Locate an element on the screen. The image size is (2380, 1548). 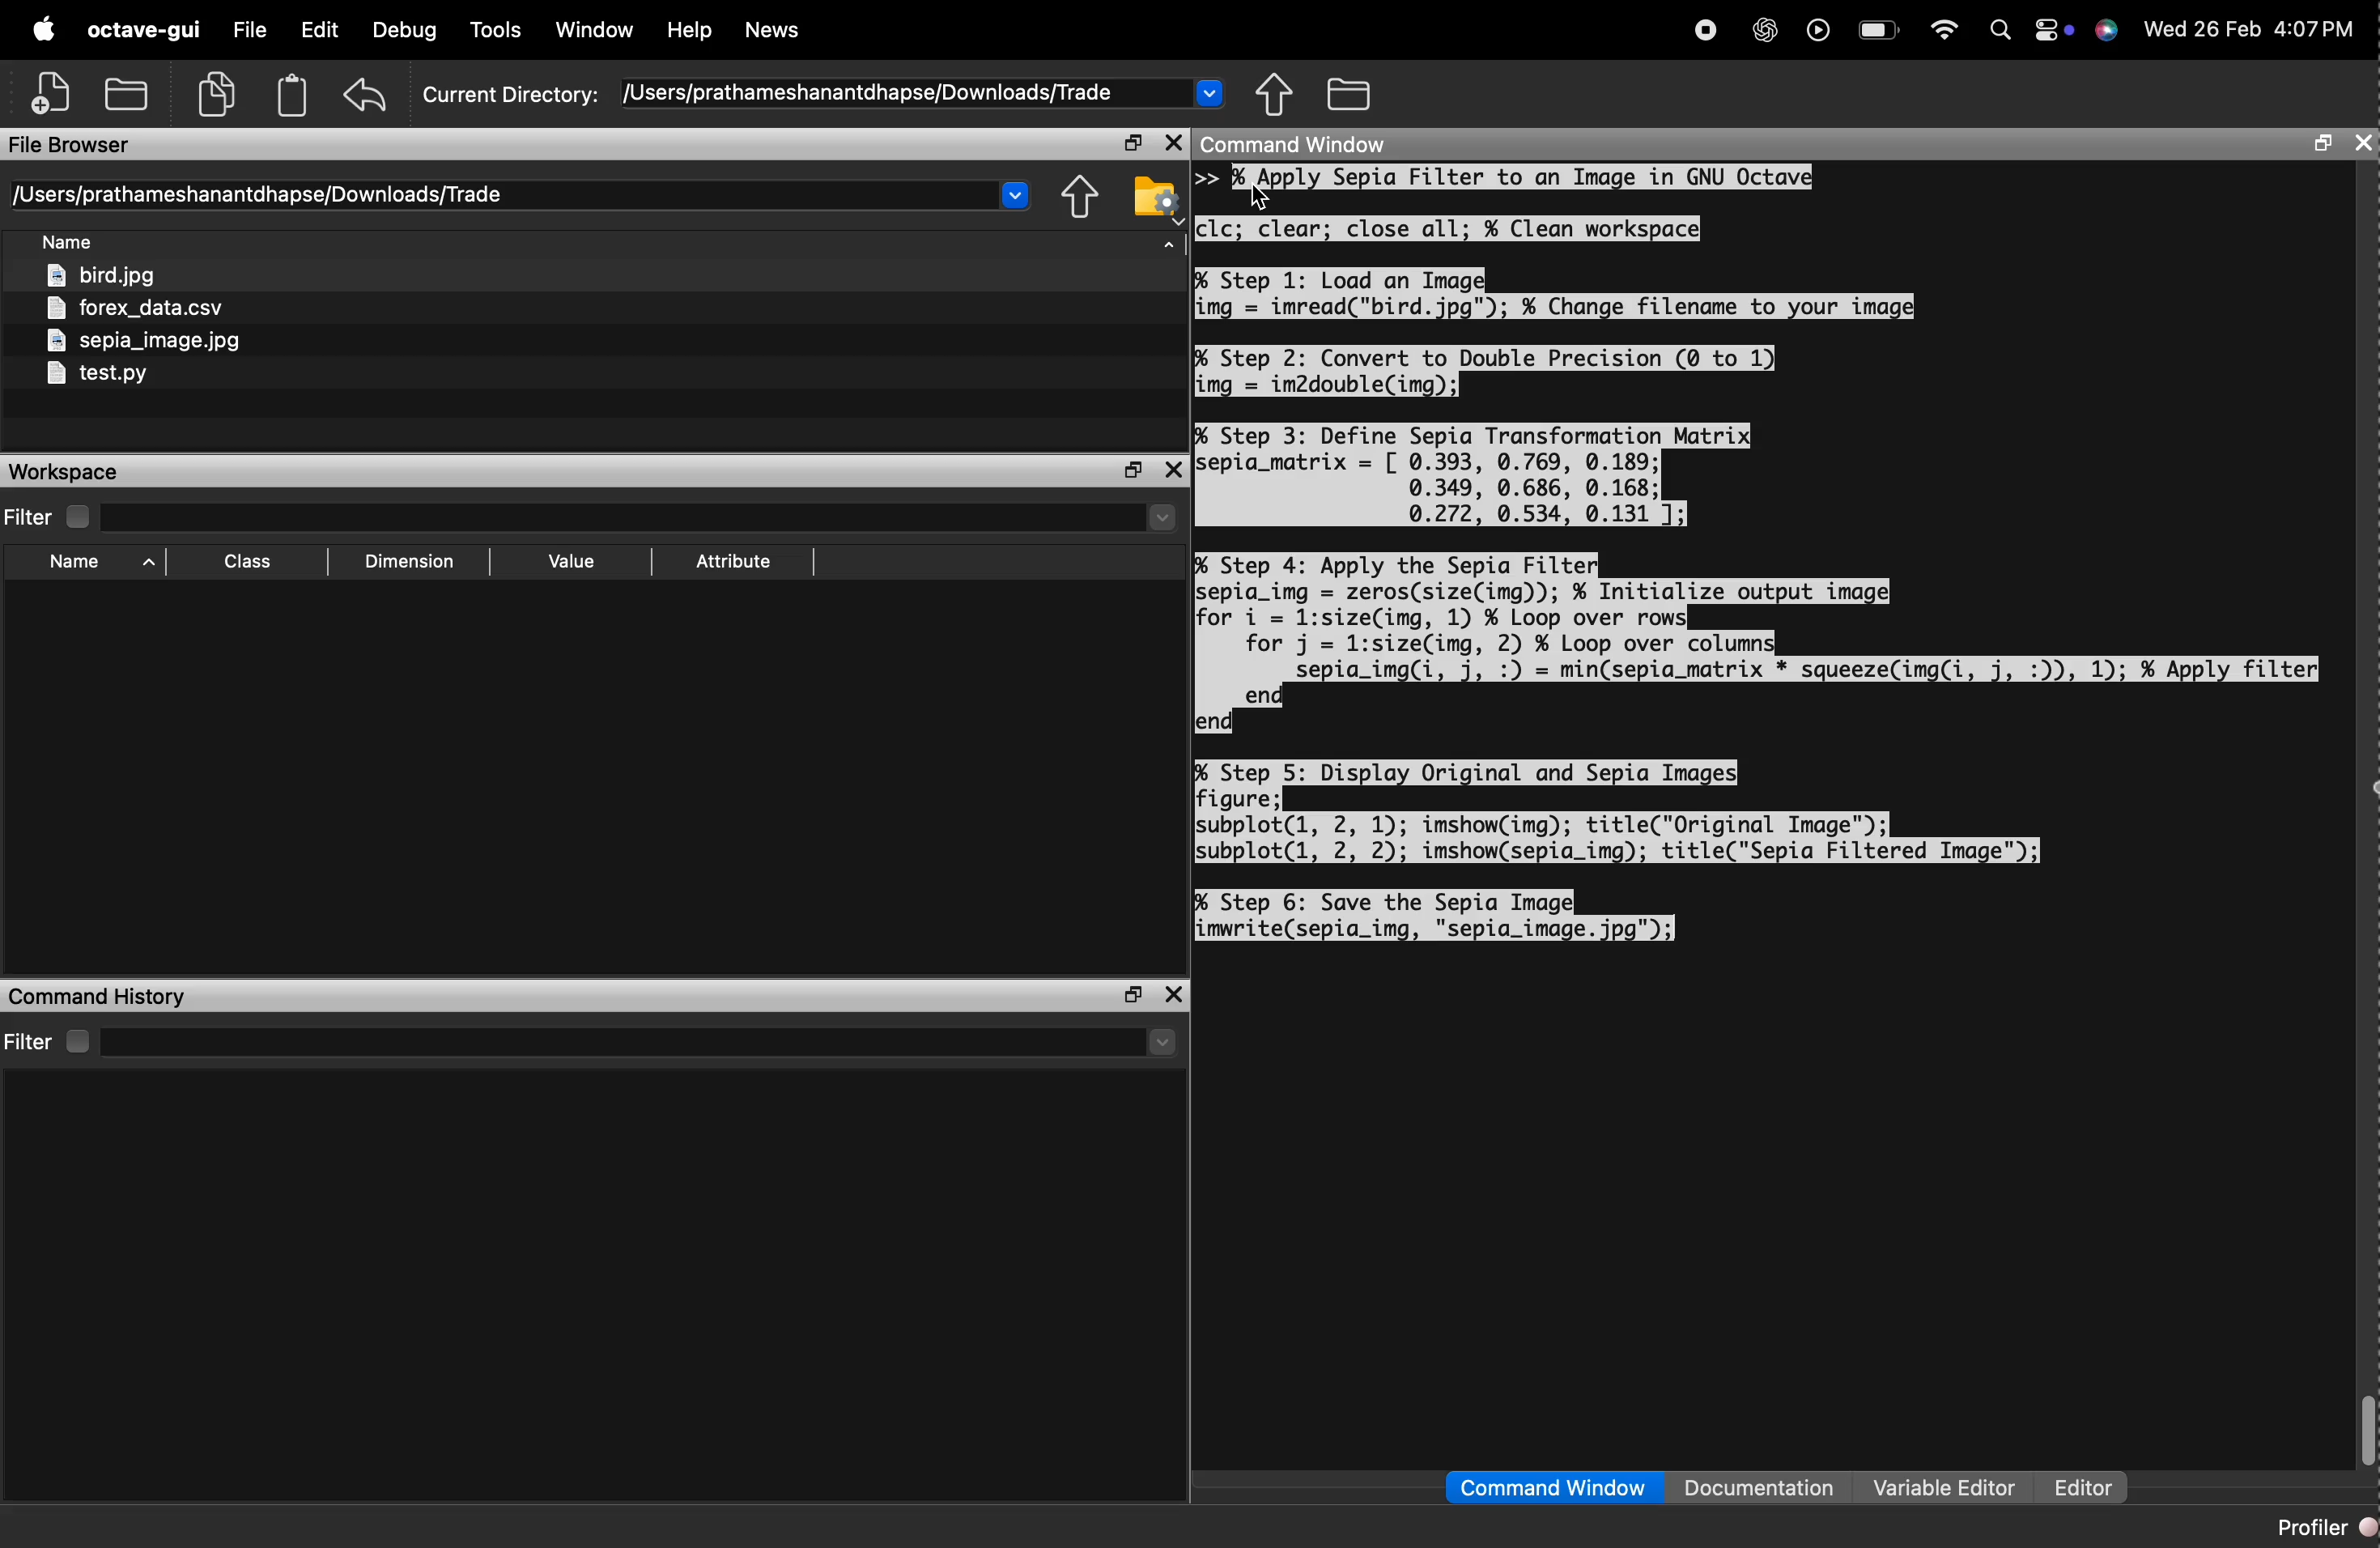
close is located at coordinates (2363, 142).